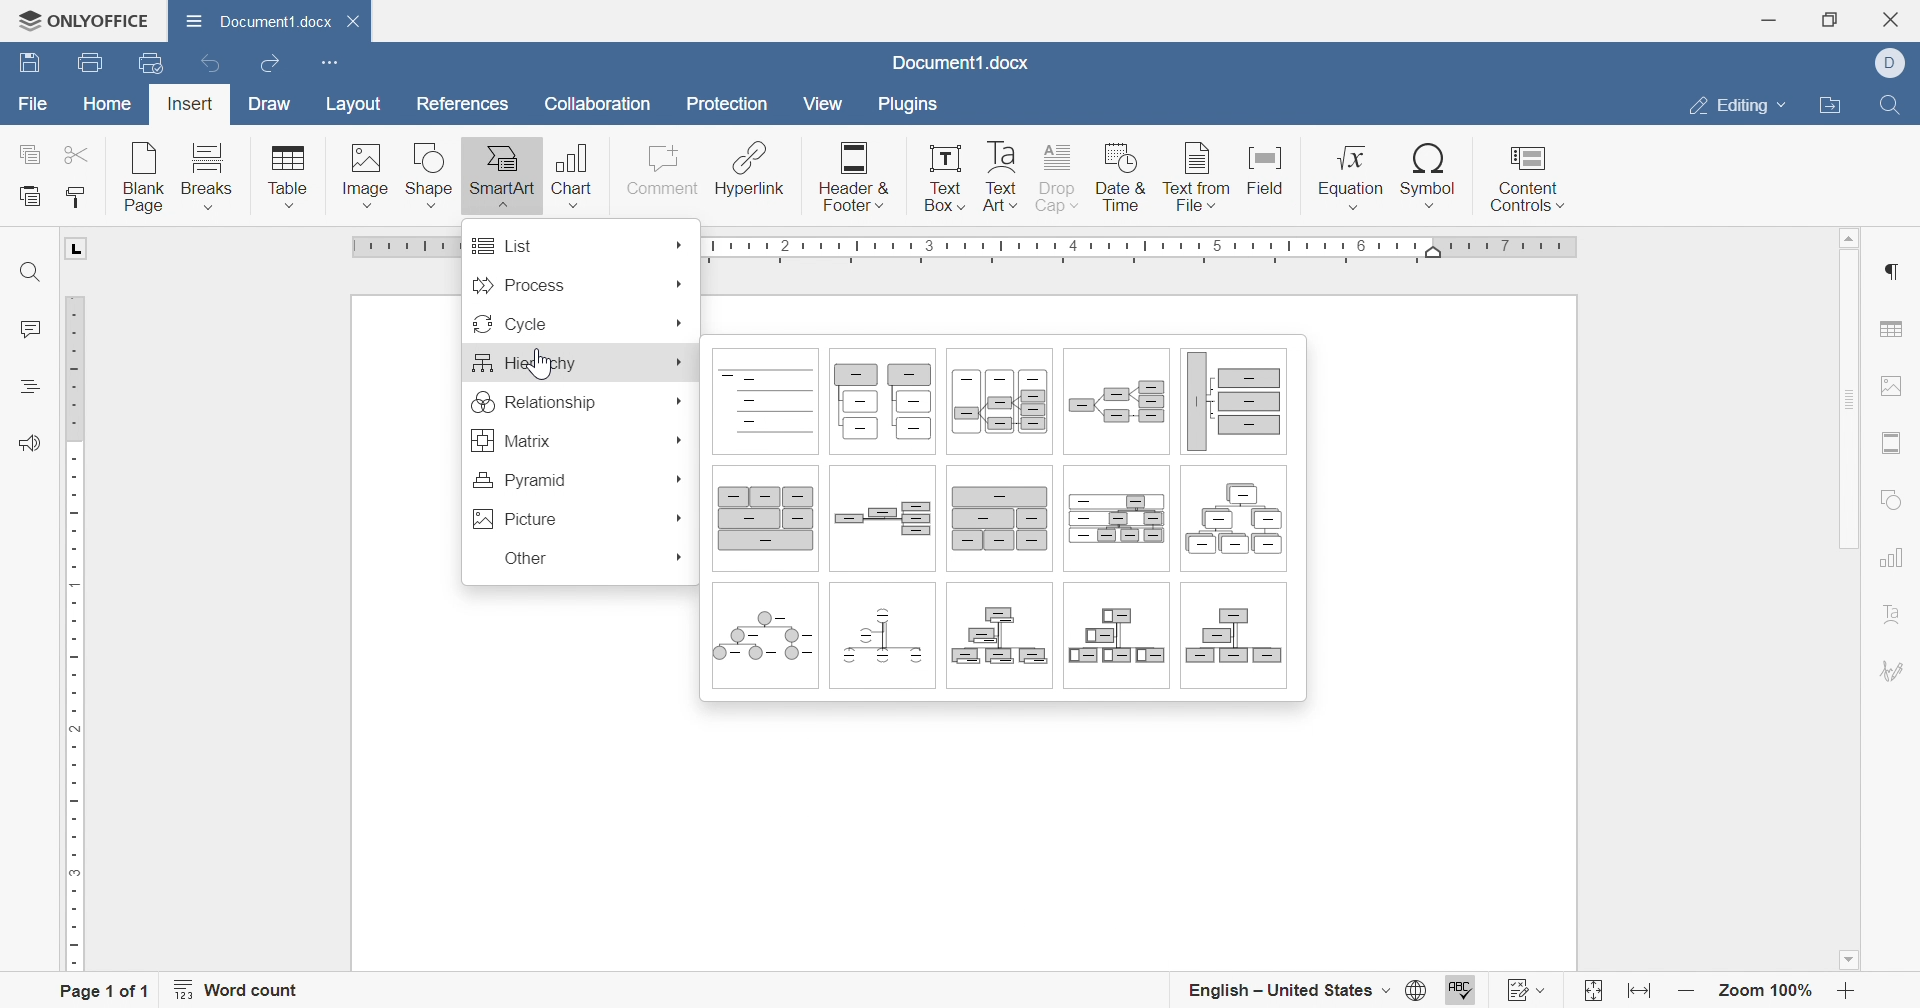 The height and width of the screenshot is (1008, 1920). Describe the element at coordinates (767, 403) in the screenshot. I see `Lined list` at that location.